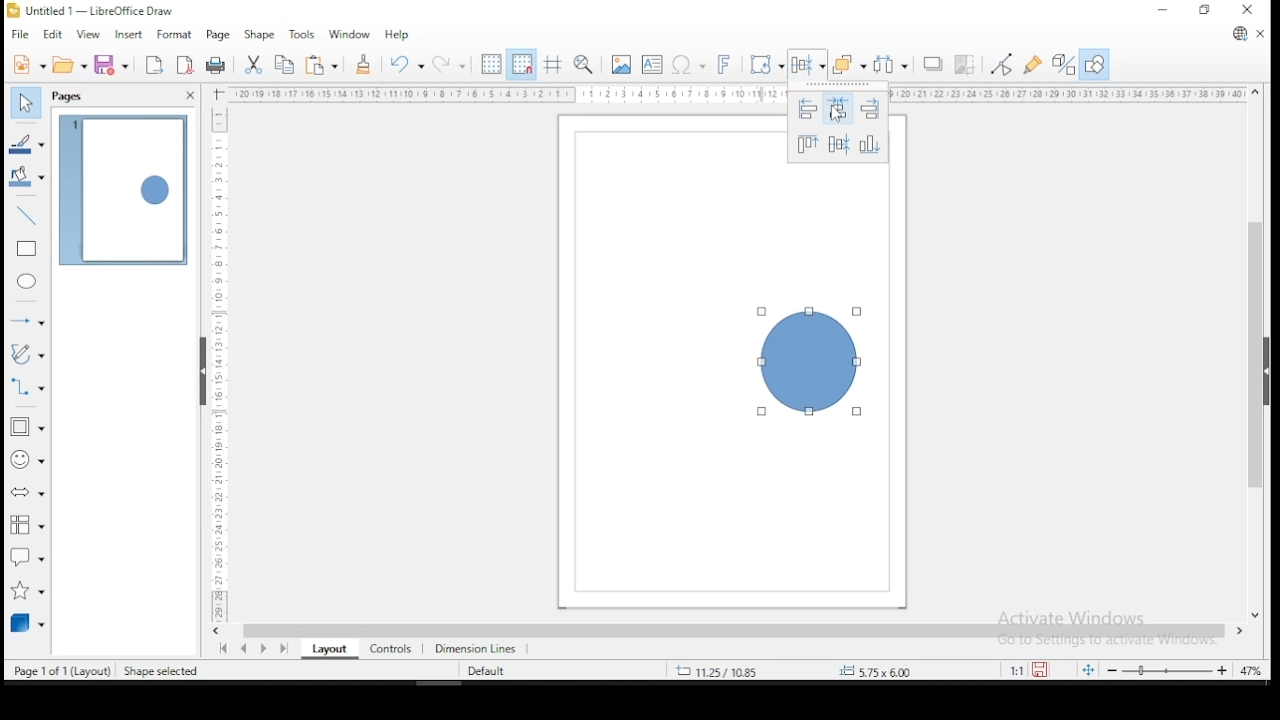 Image resolution: width=1280 pixels, height=720 pixels. Describe the element at coordinates (24, 100) in the screenshot. I see `select` at that location.